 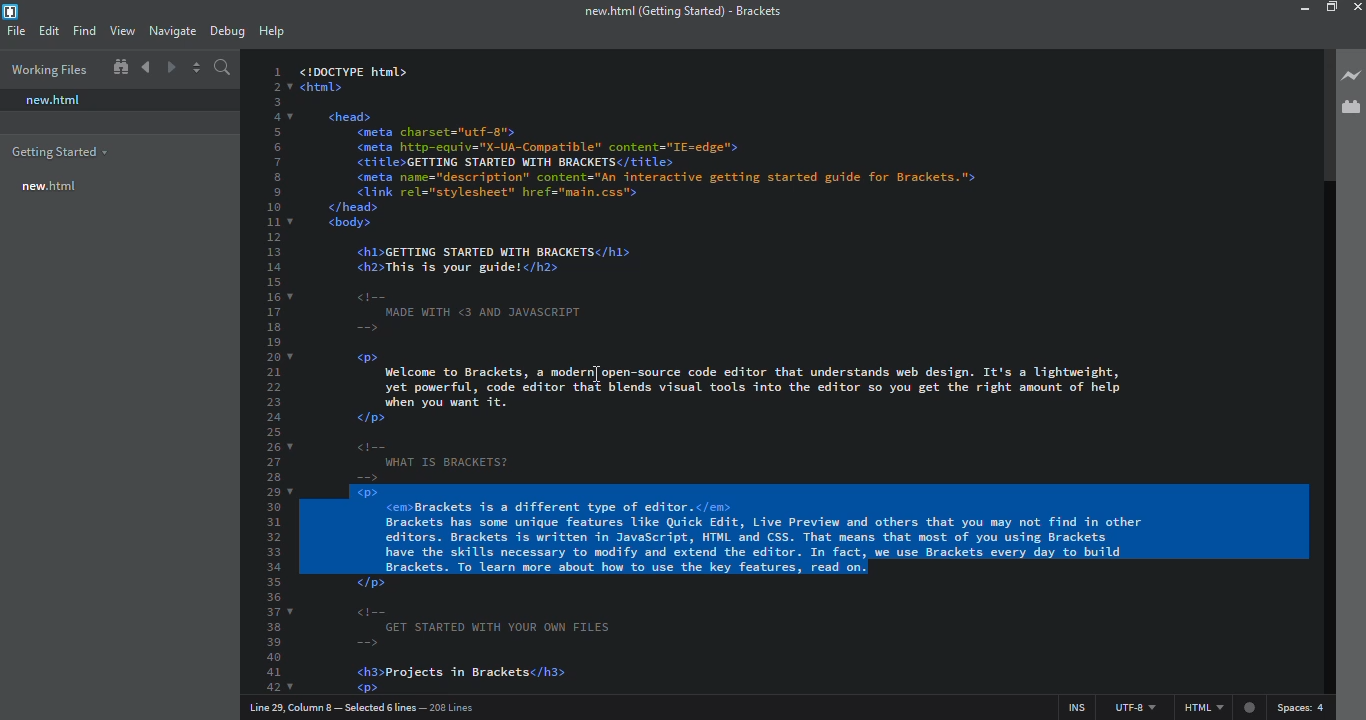 I want to click on utf 8, so click(x=1127, y=704).